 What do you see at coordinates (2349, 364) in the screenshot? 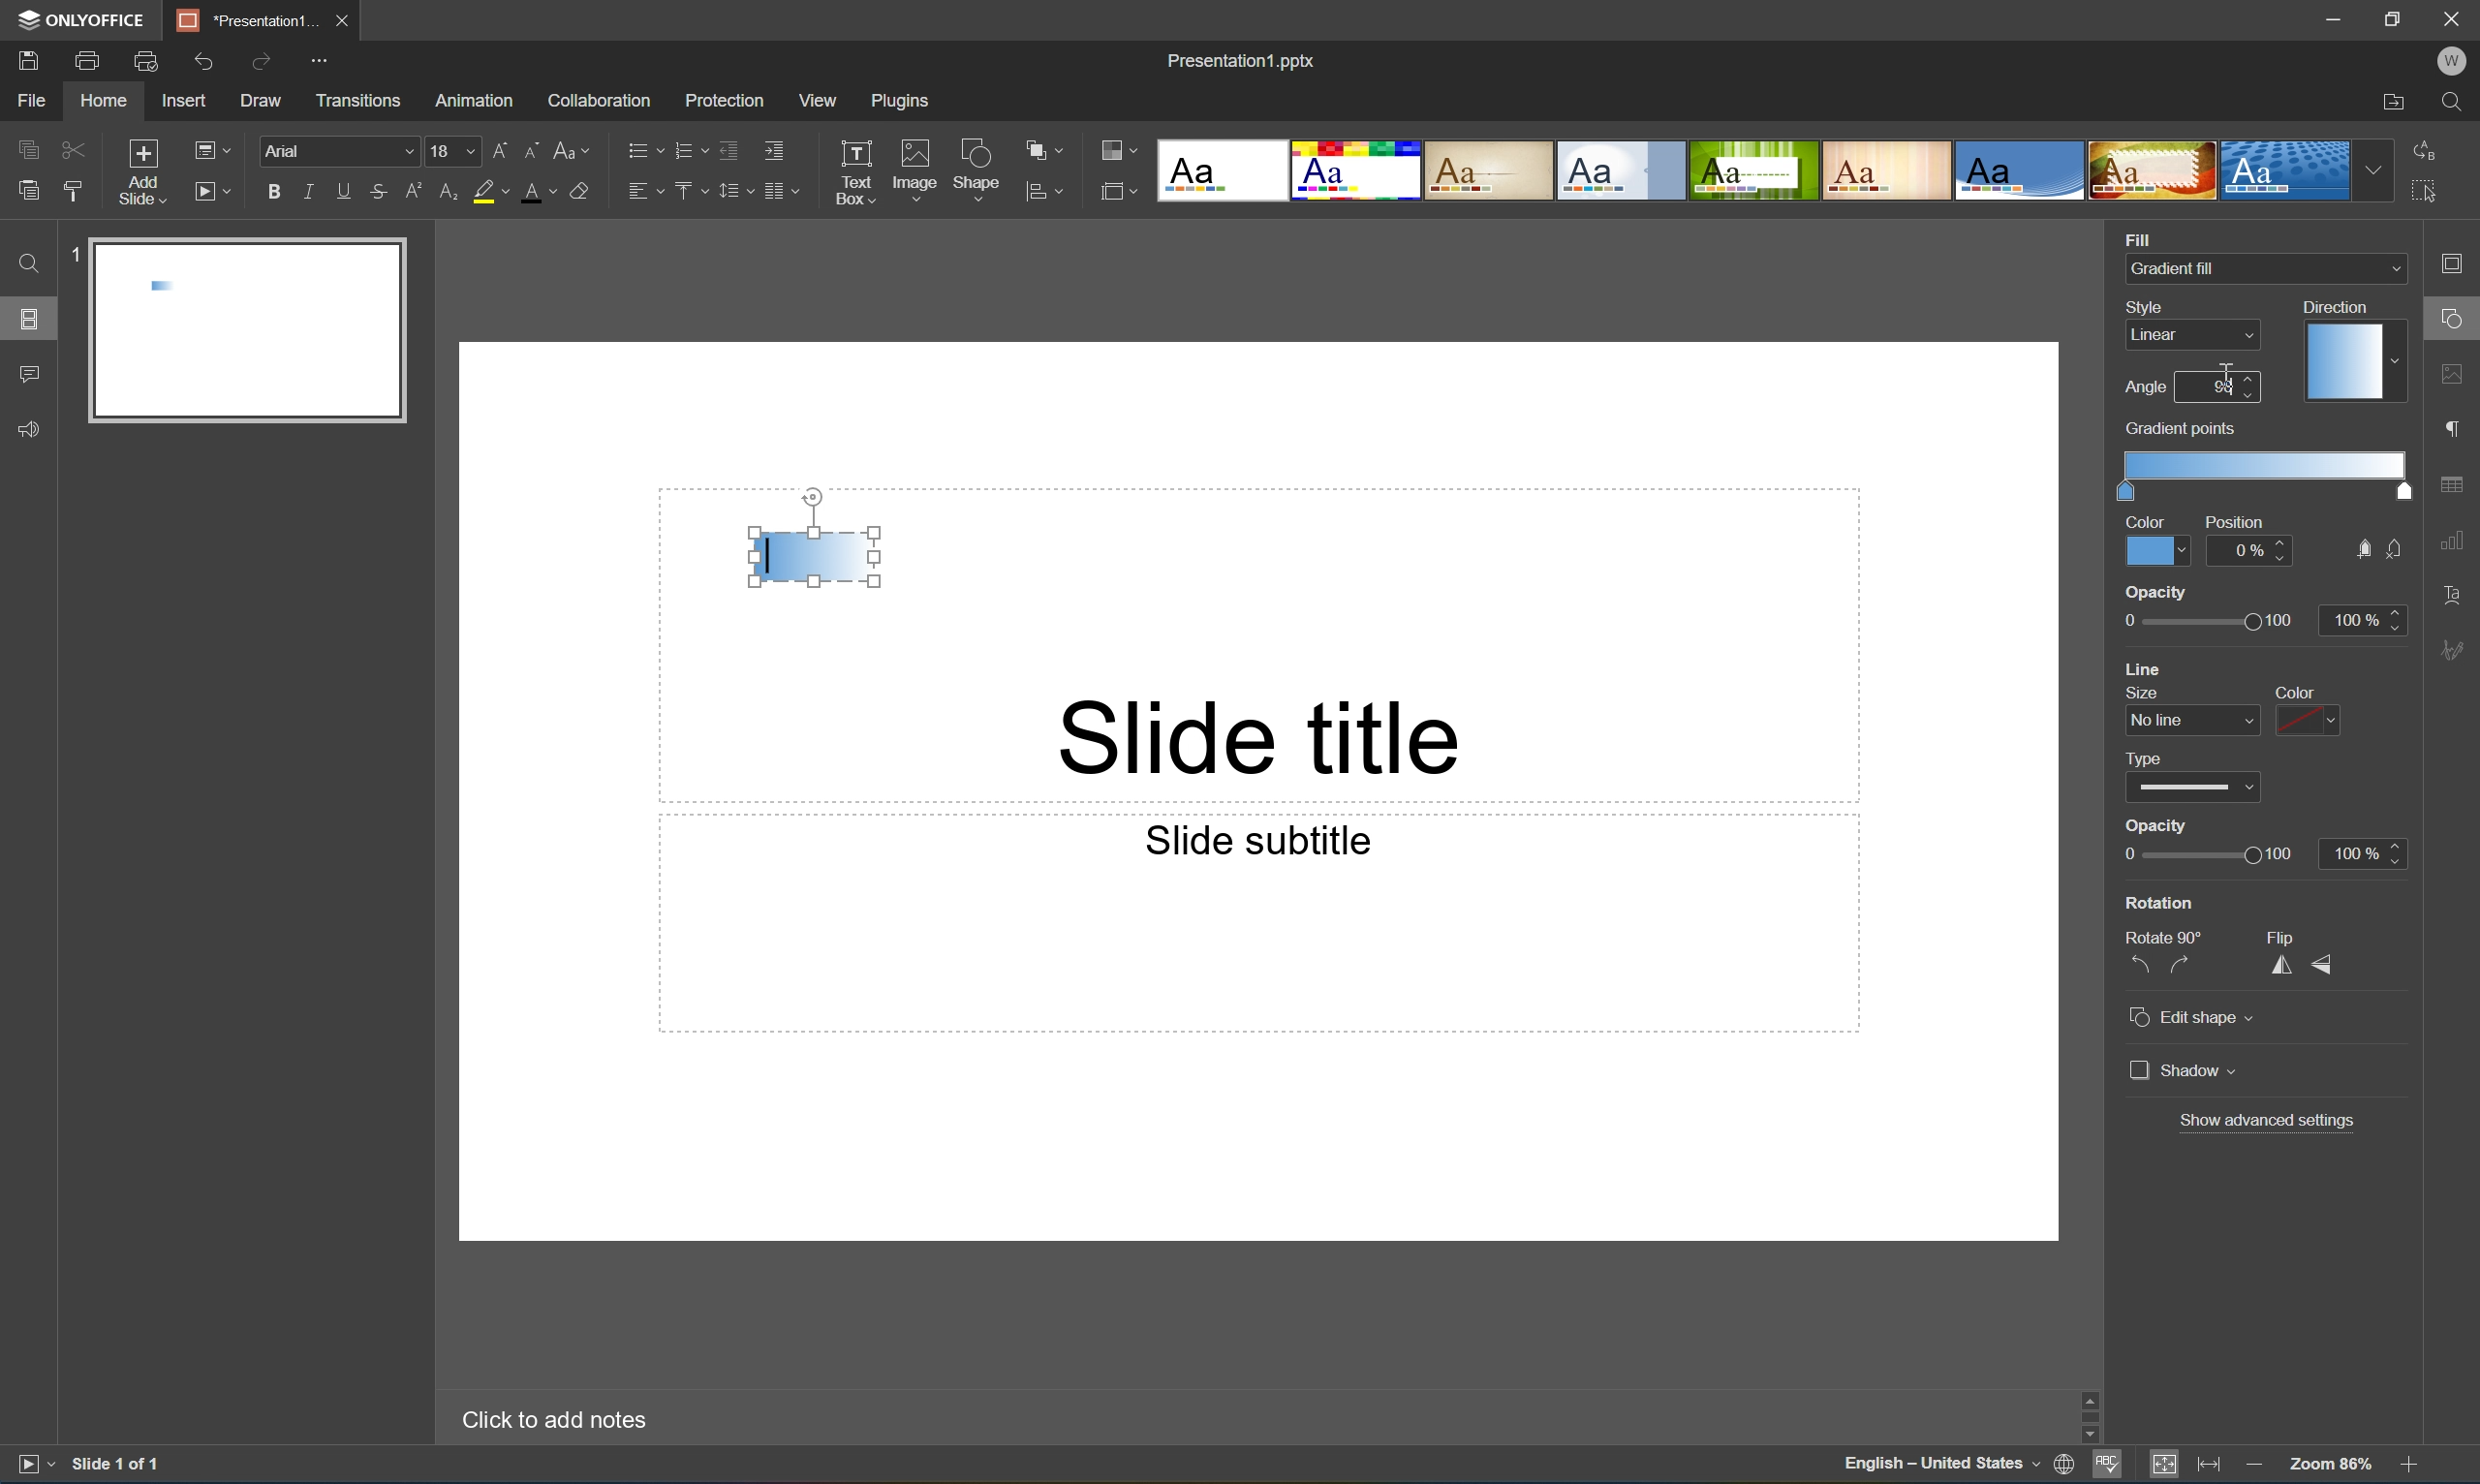
I see `Gradient direction` at bounding box center [2349, 364].